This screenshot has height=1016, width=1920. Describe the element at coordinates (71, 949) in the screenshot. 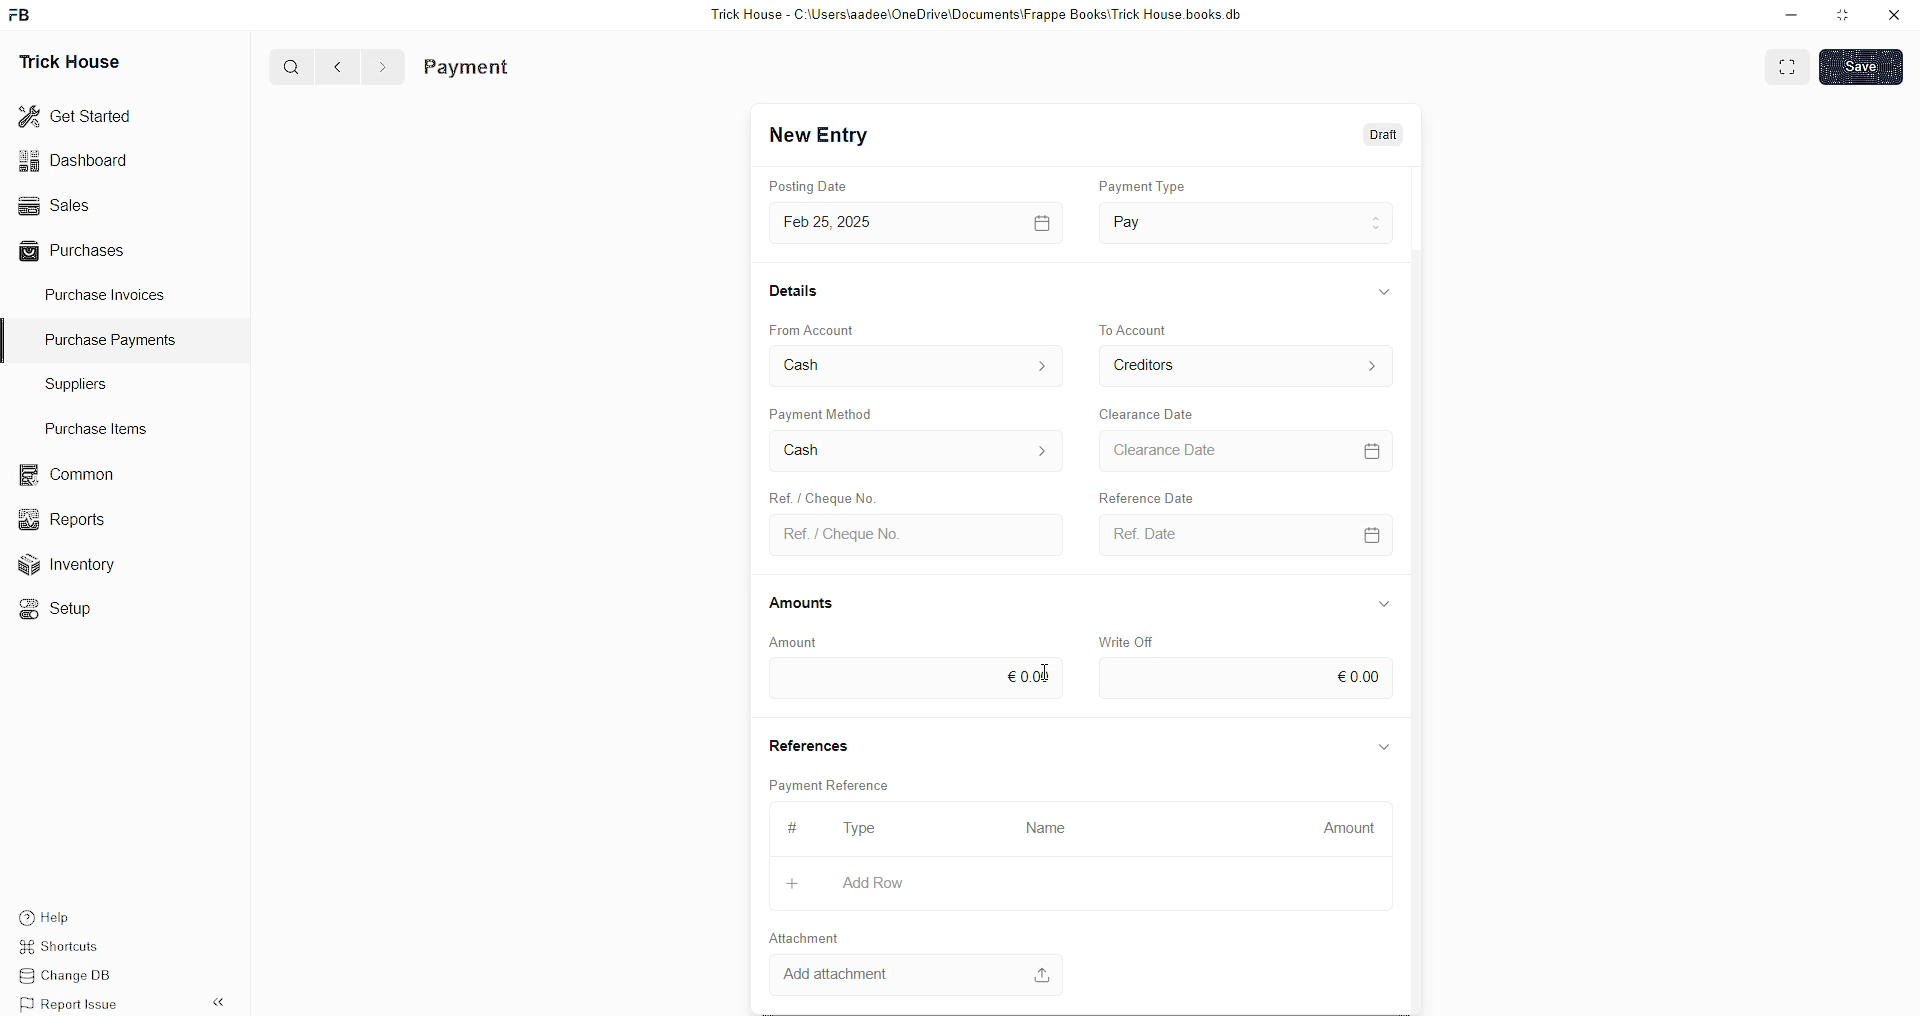

I see `Shortcuts` at that location.